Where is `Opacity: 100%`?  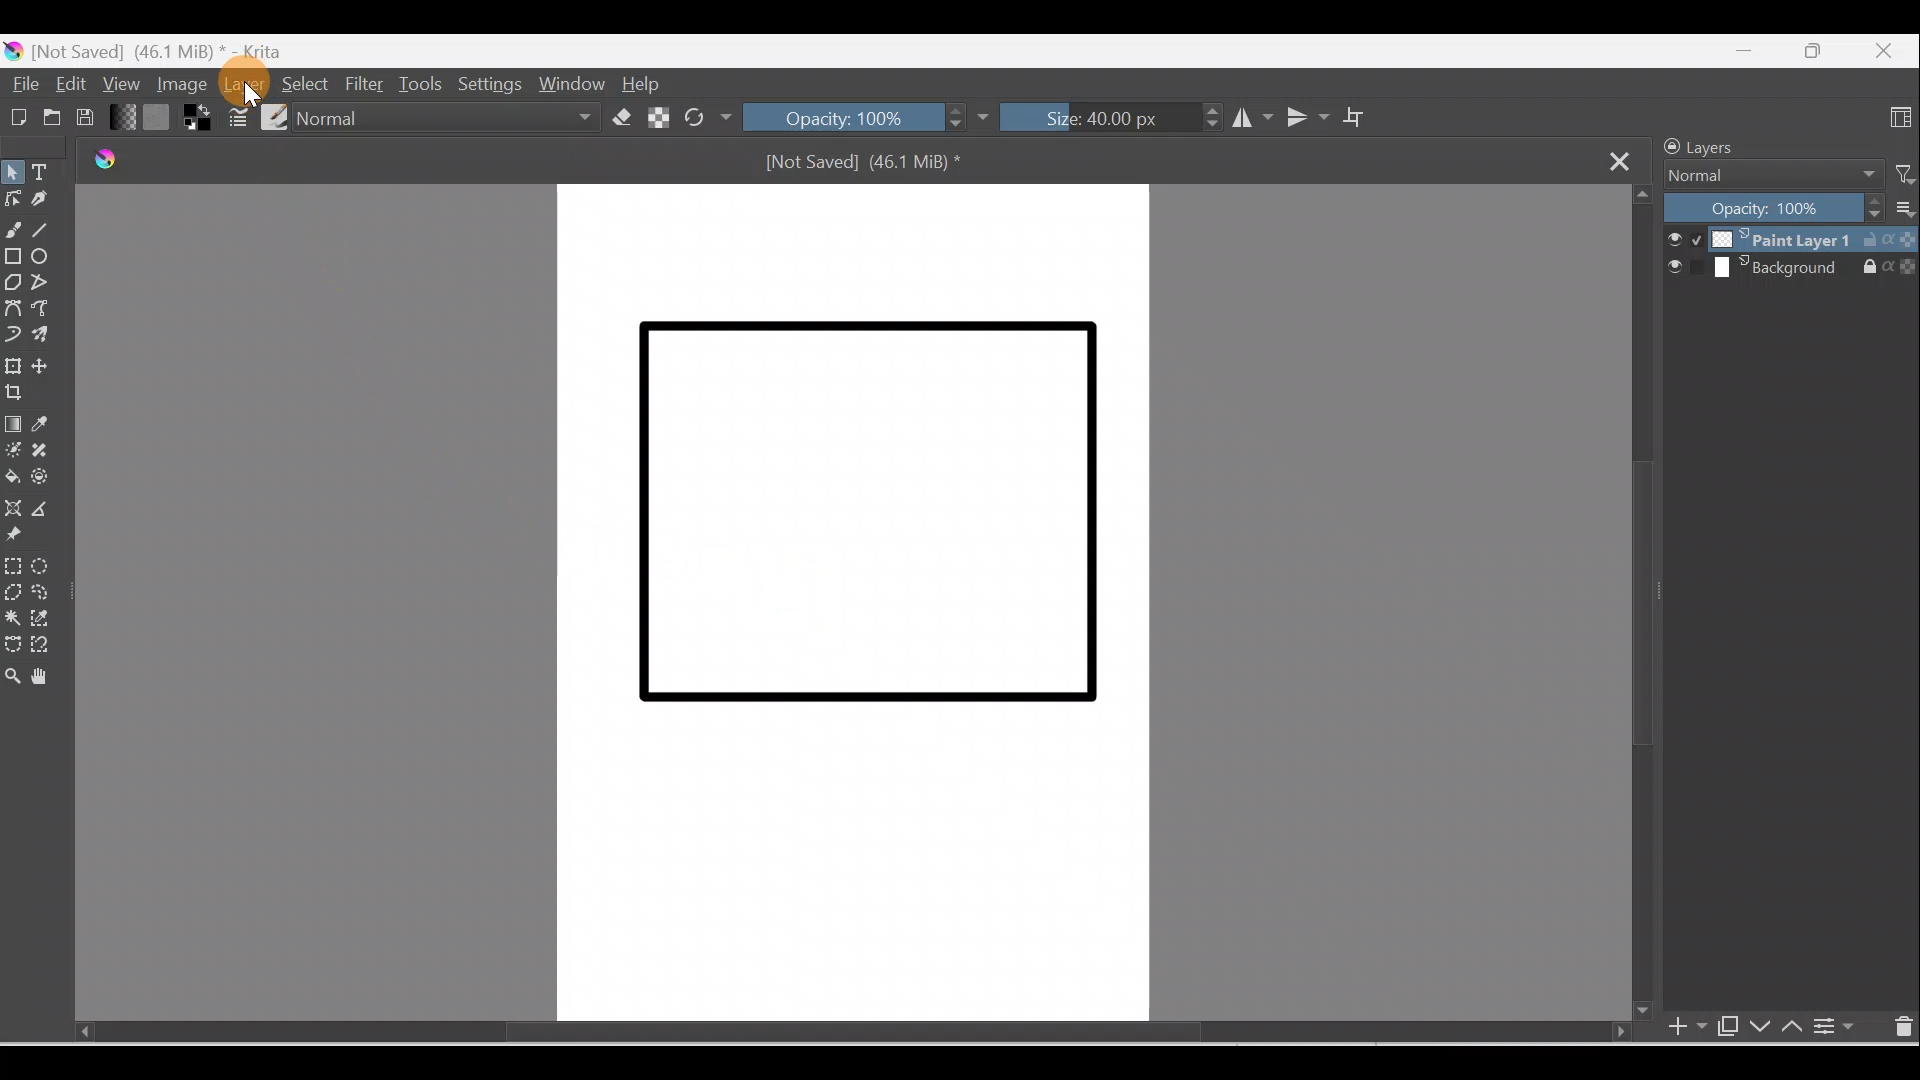 Opacity: 100% is located at coordinates (1773, 209).